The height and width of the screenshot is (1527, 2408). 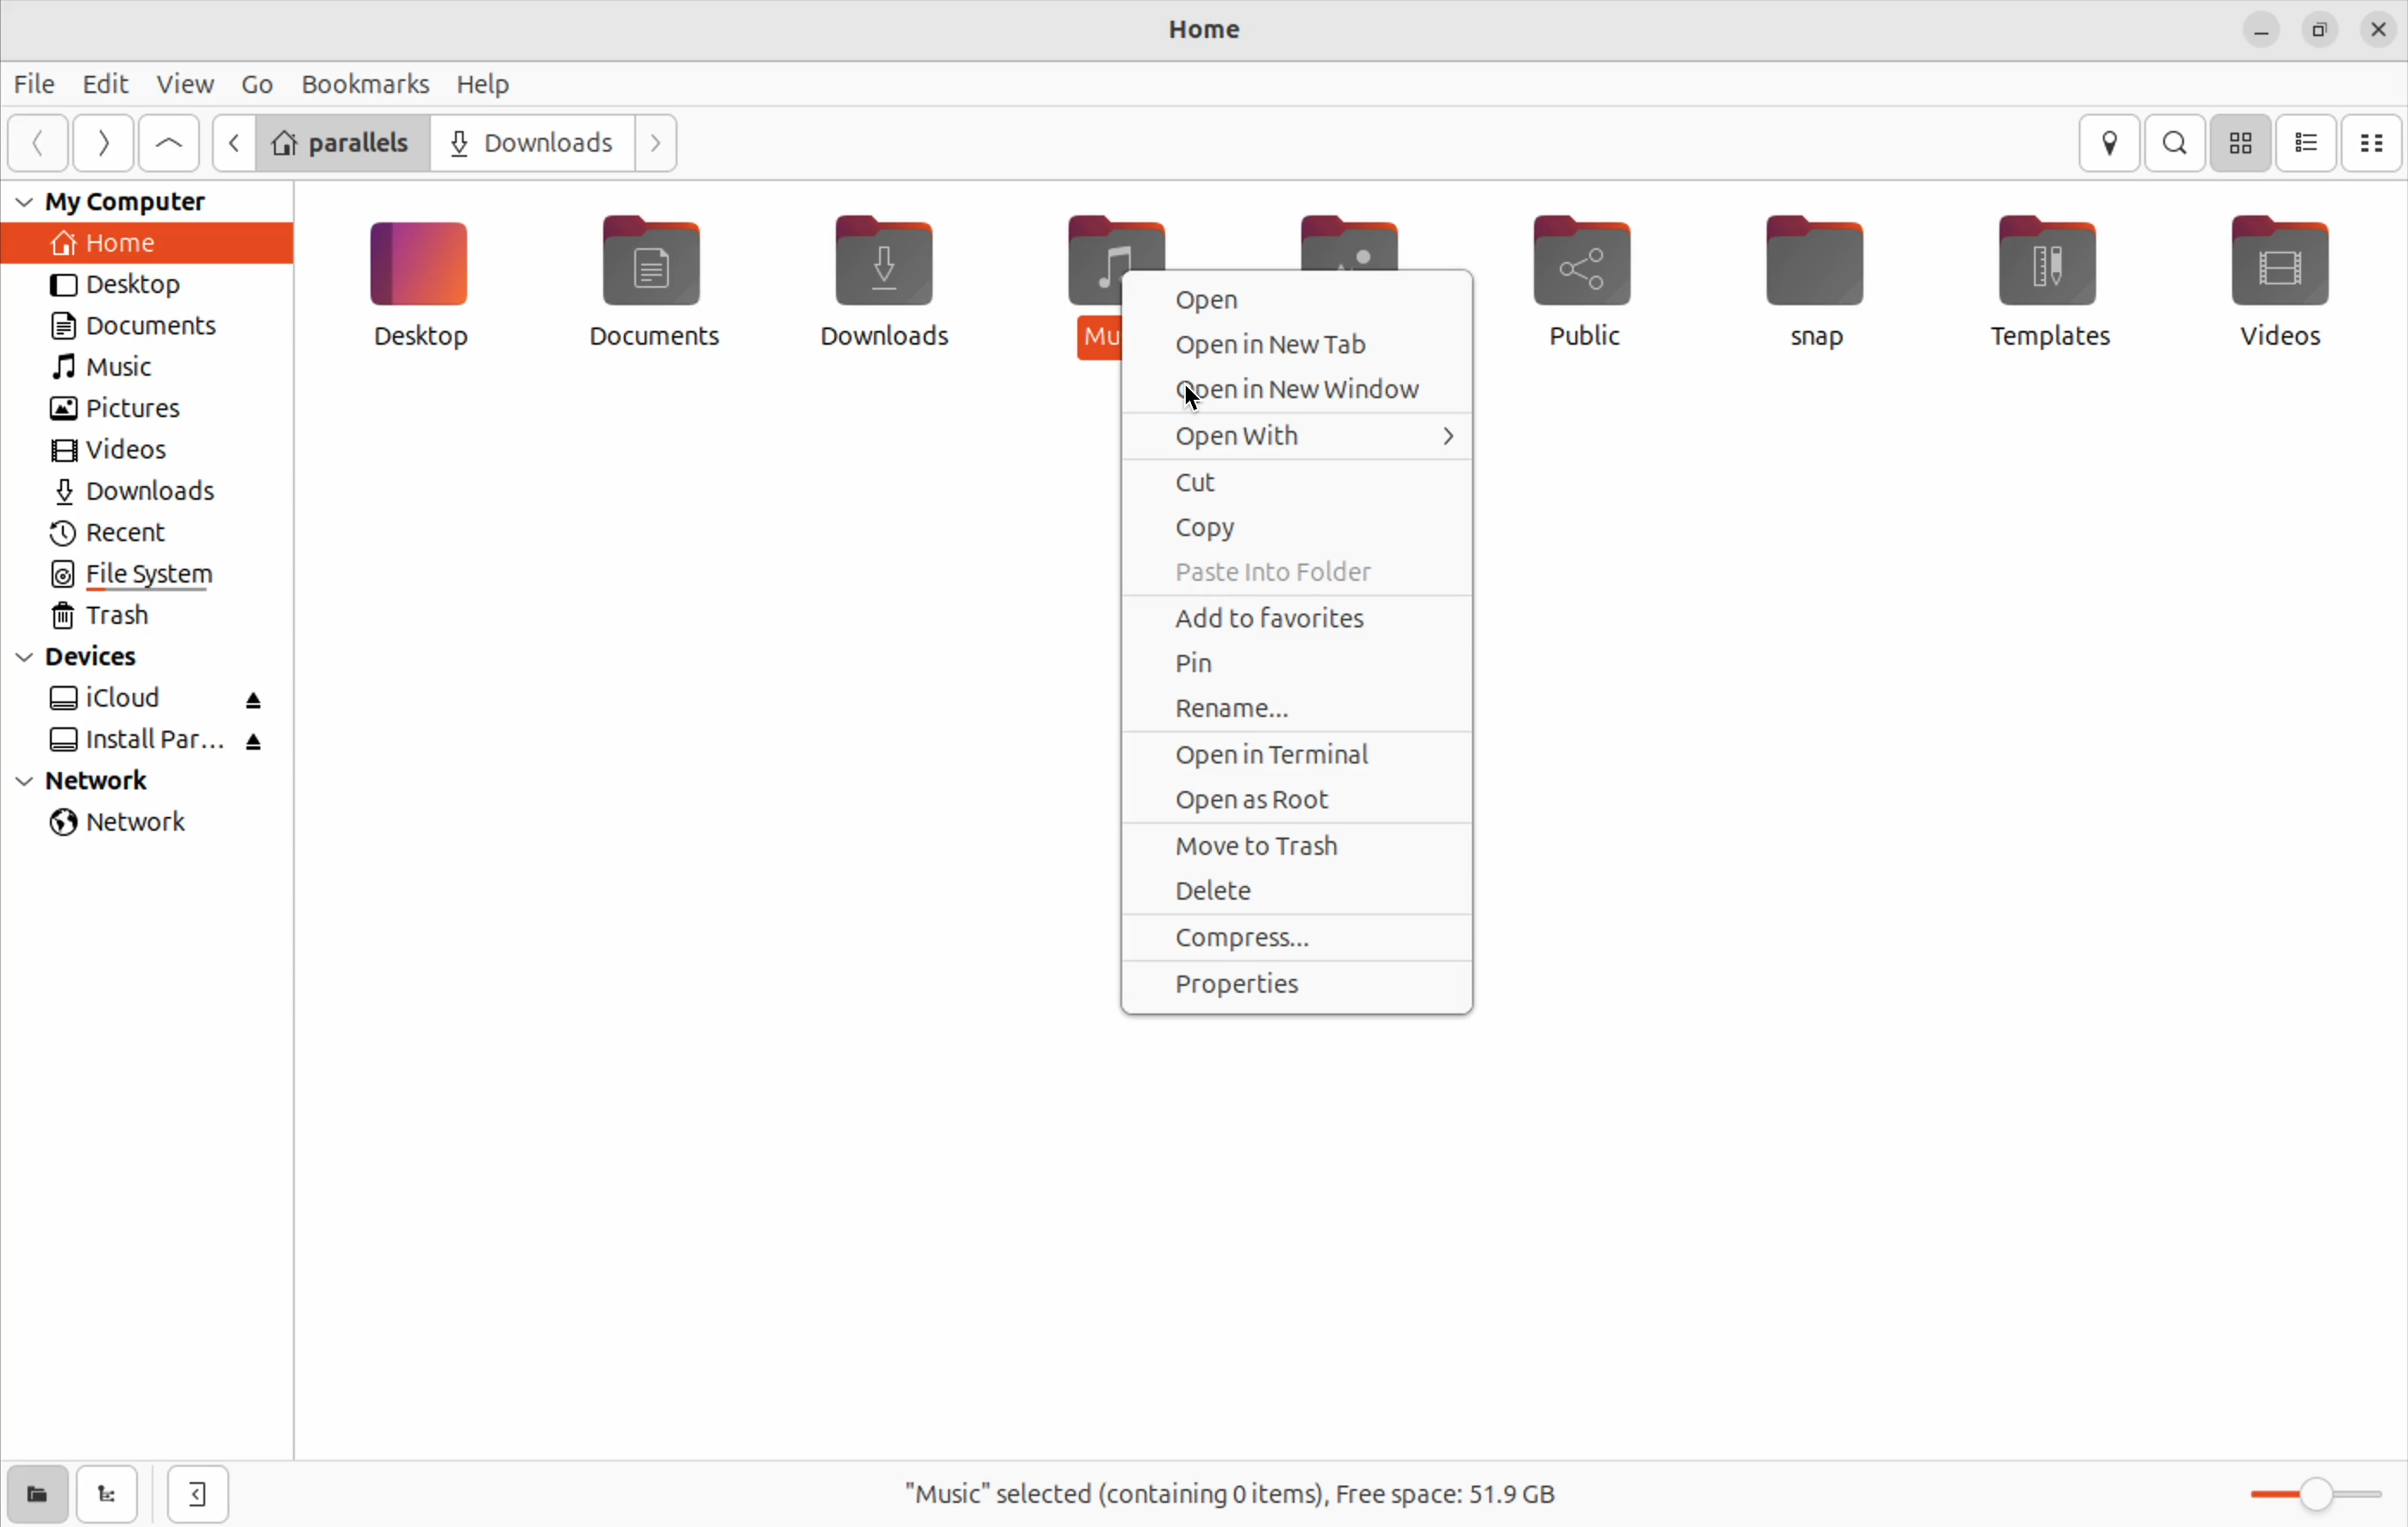 I want to click on upward, so click(x=171, y=143).